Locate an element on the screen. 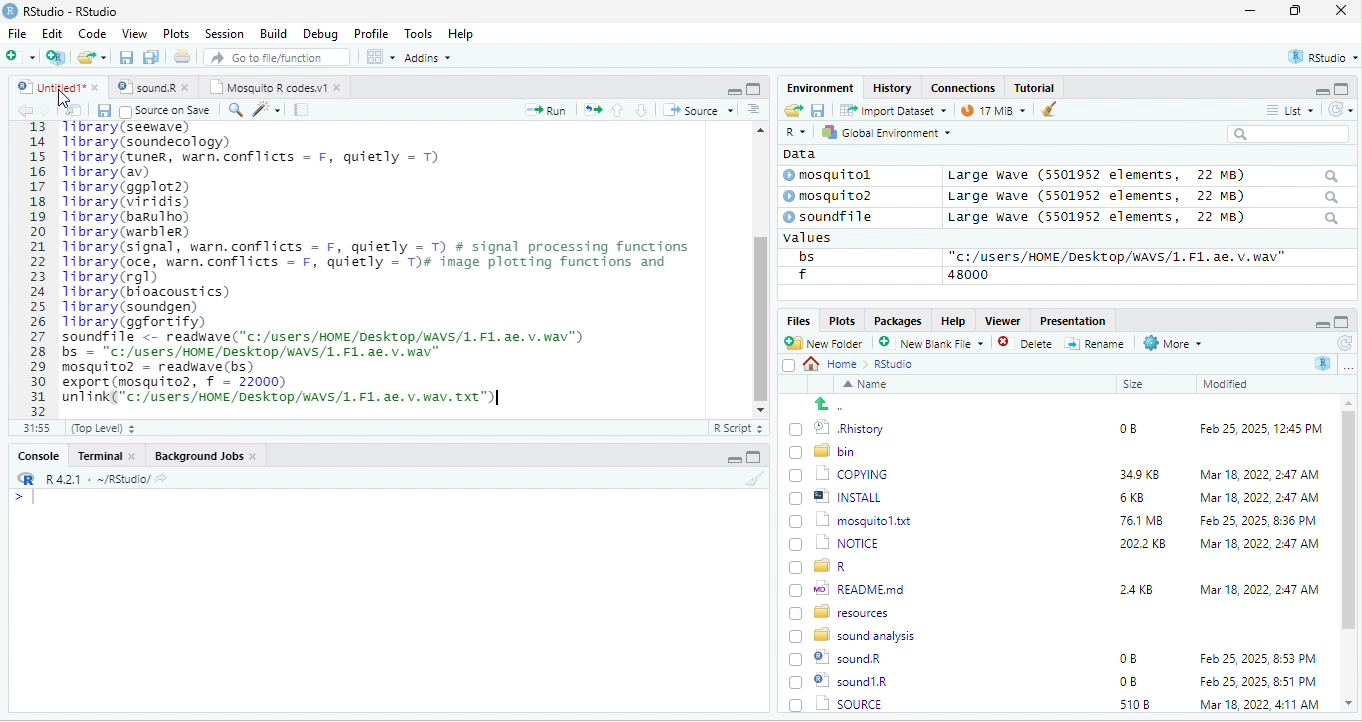 Image resolution: width=1362 pixels, height=722 pixels. 9 mb is located at coordinates (993, 112).